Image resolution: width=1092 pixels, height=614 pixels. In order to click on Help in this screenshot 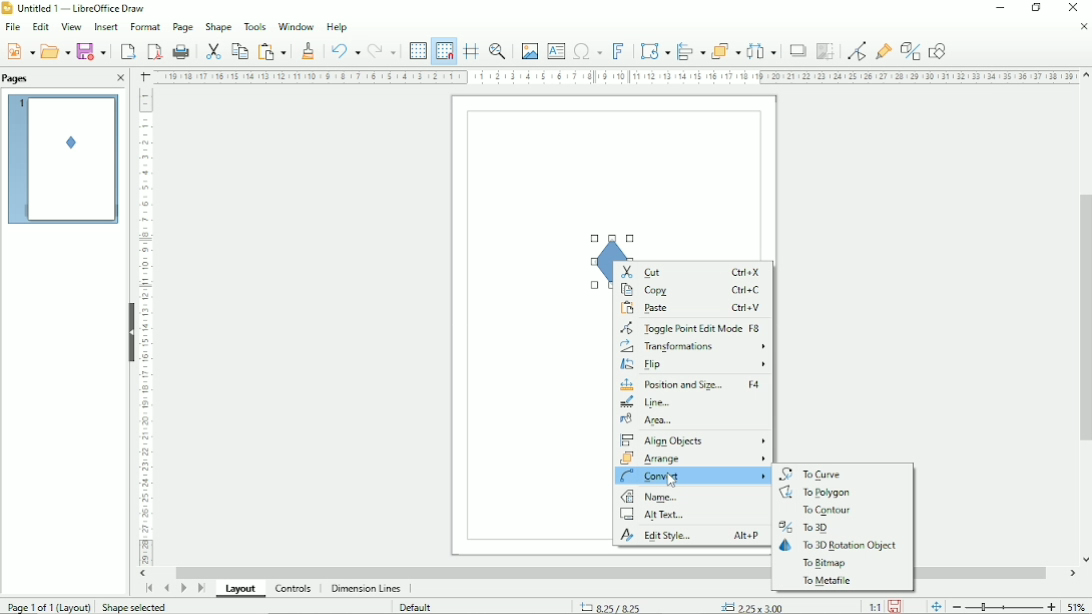, I will do `click(338, 26)`.